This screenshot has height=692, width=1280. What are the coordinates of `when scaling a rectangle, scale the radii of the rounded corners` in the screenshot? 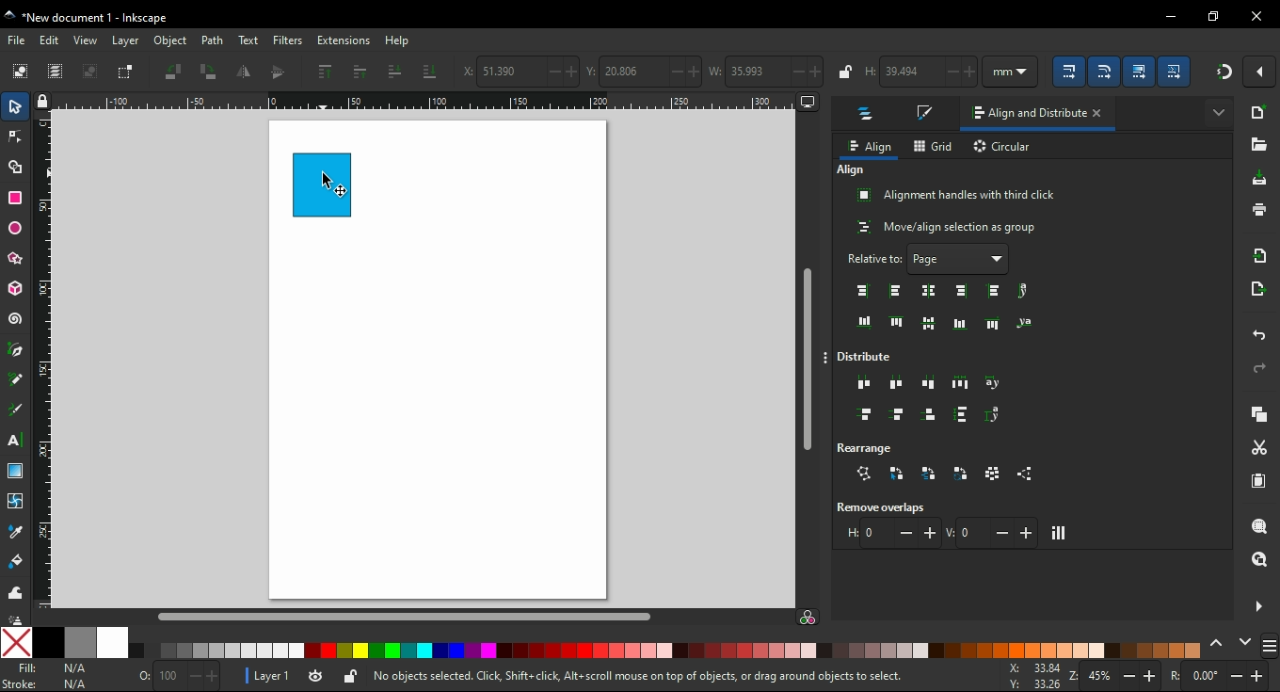 It's located at (1108, 70).